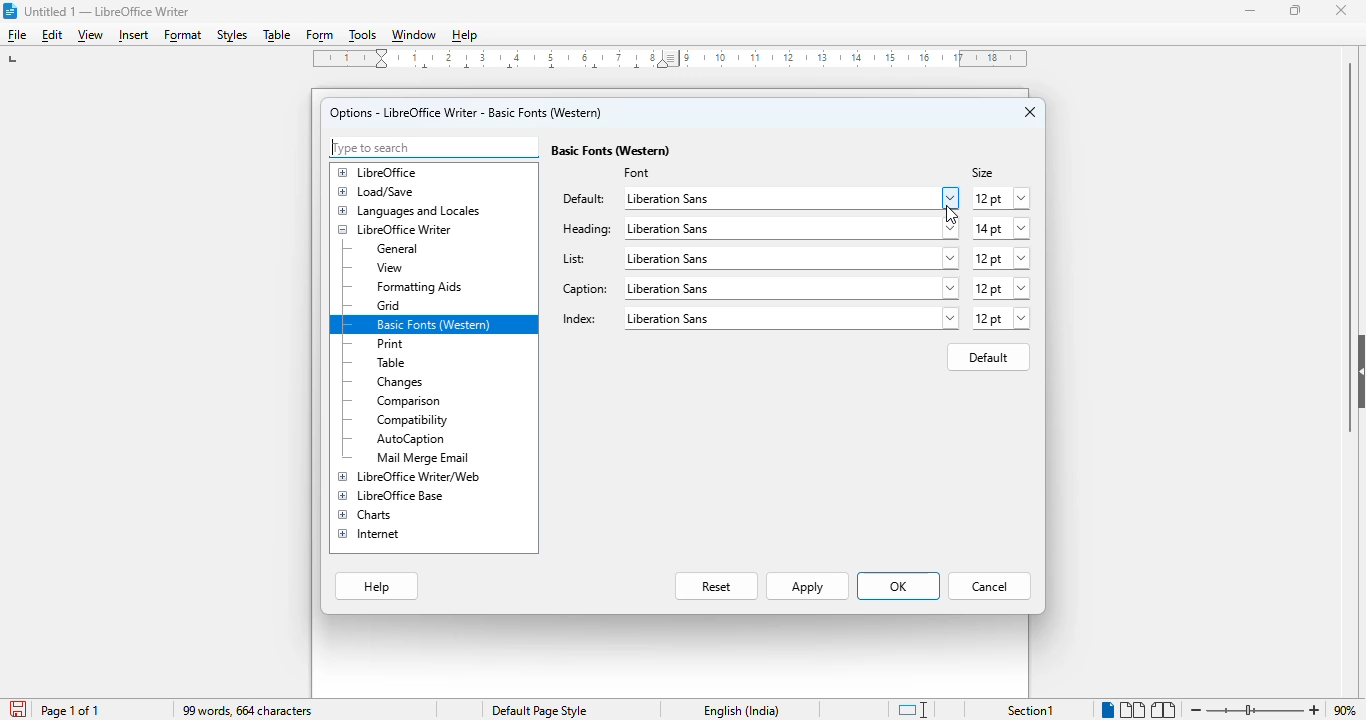 This screenshot has width=1366, height=720. What do you see at coordinates (989, 586) in the screenshot?
I see `cancel` at bounding box center [989, 586].